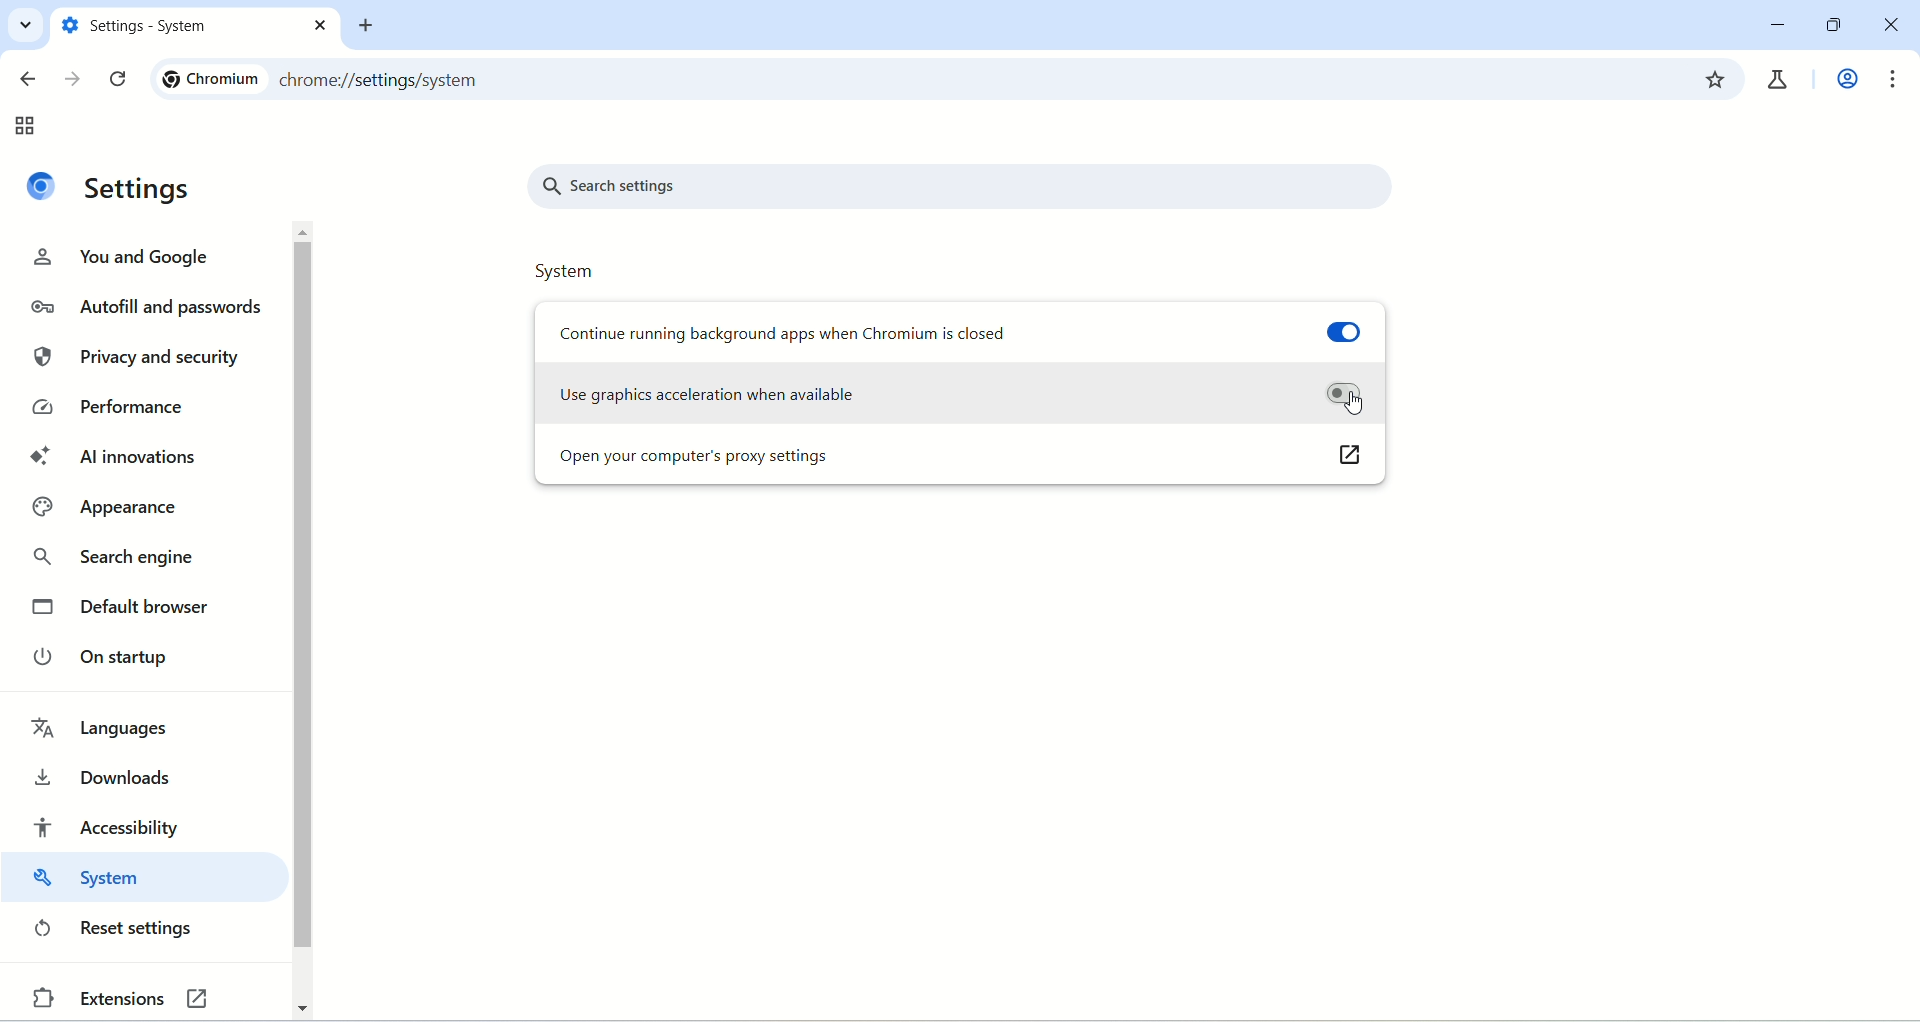 The image size is (1920, 1022). I want to click on search engine, so click(119, 562).